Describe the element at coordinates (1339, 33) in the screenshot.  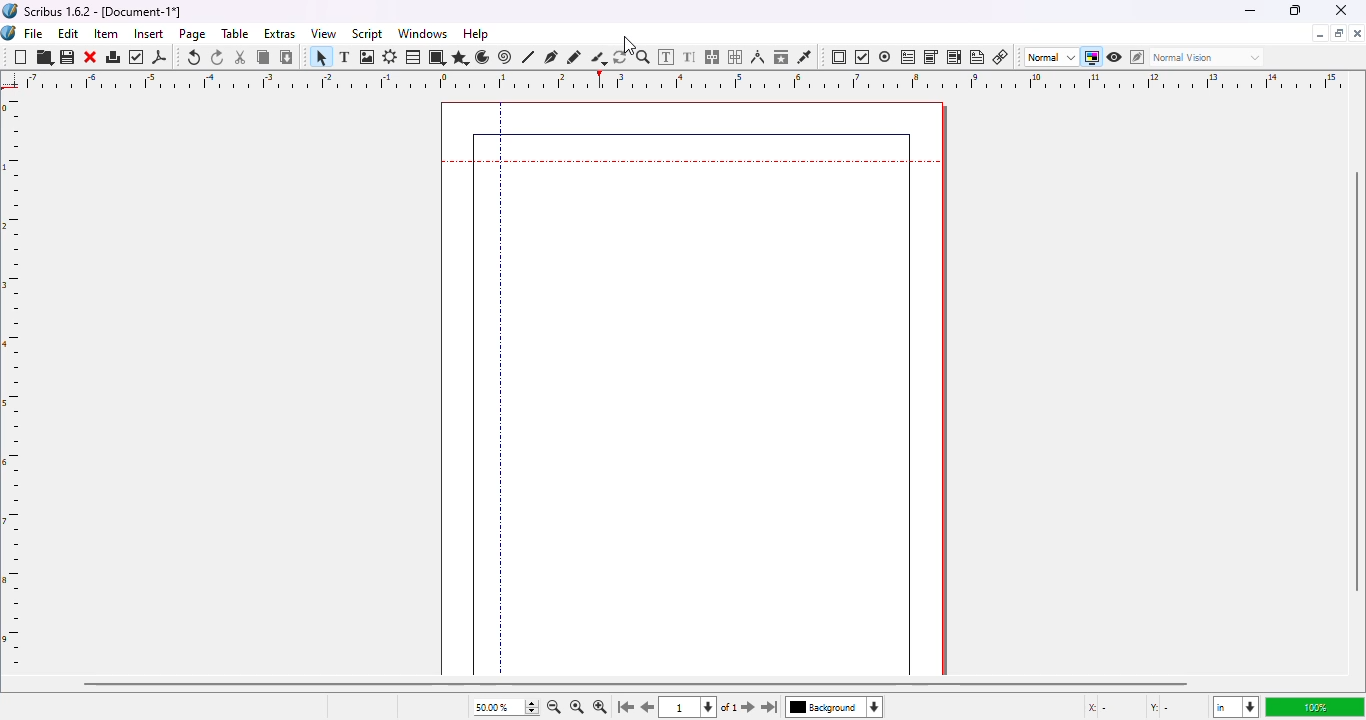
I see `maximize` at that location.